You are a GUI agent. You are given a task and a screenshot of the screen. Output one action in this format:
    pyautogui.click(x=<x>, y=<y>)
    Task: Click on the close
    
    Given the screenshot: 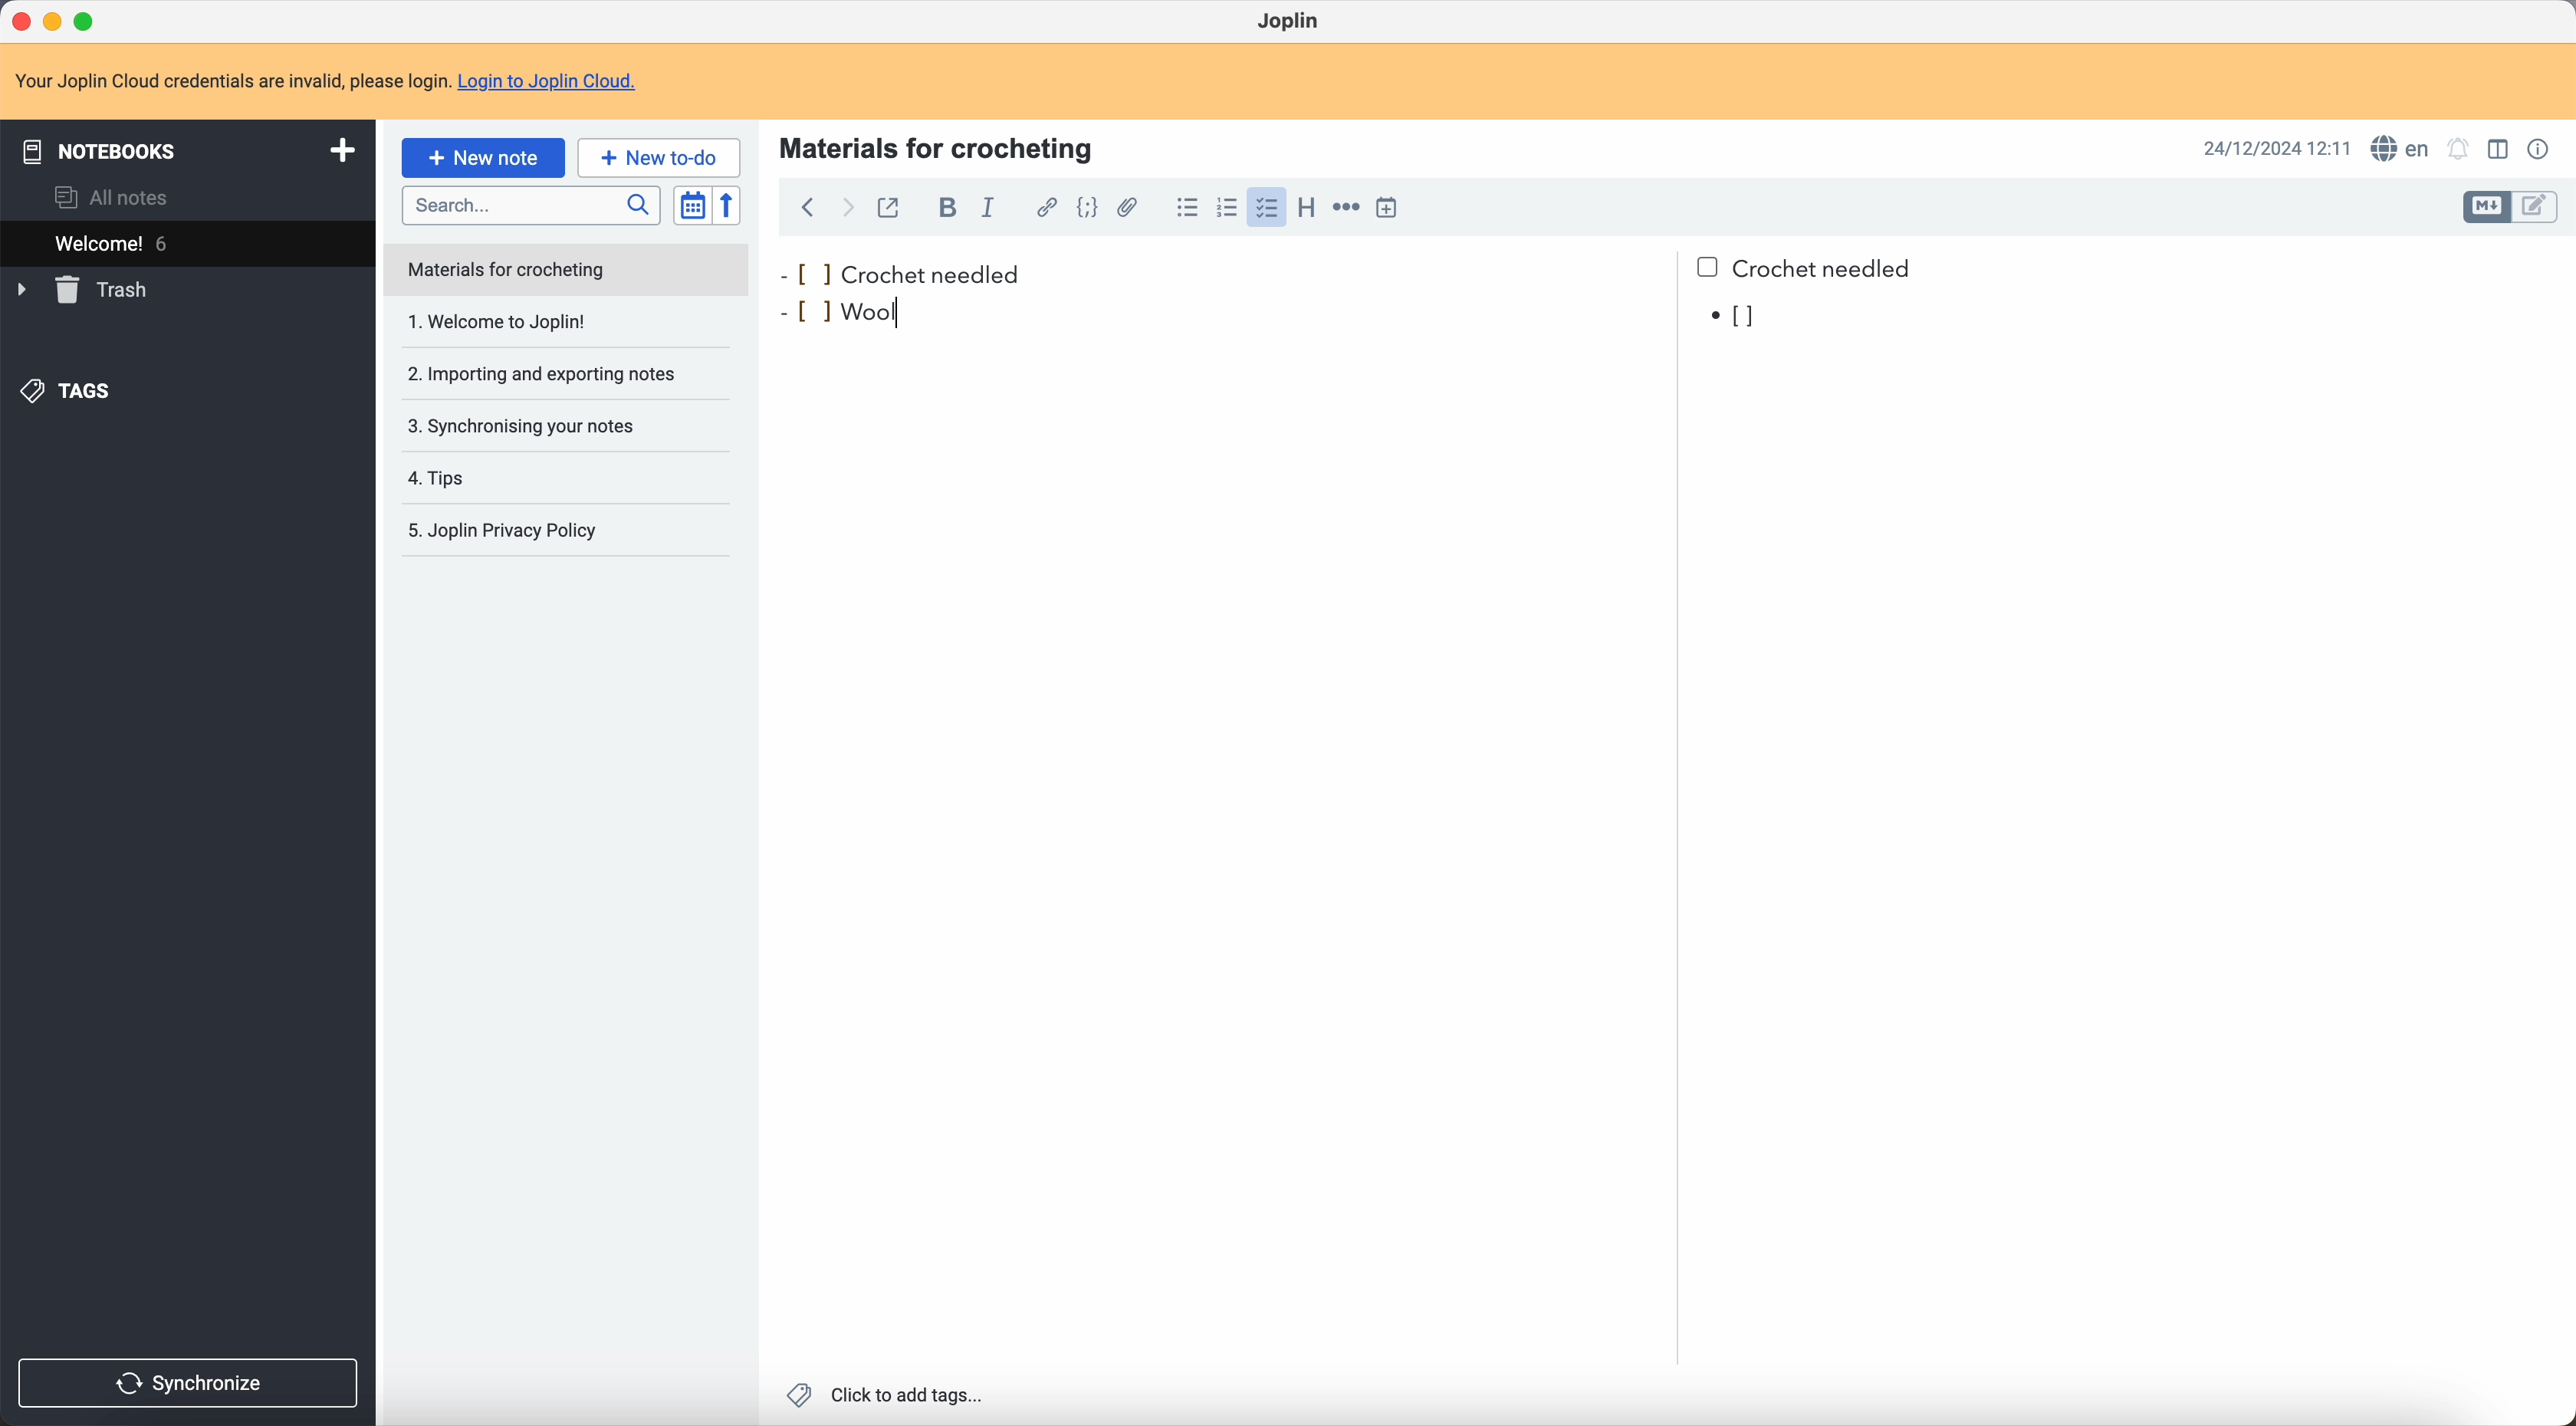 What is the action you would take?
    pyautogui.click(x=24, y=21)
    